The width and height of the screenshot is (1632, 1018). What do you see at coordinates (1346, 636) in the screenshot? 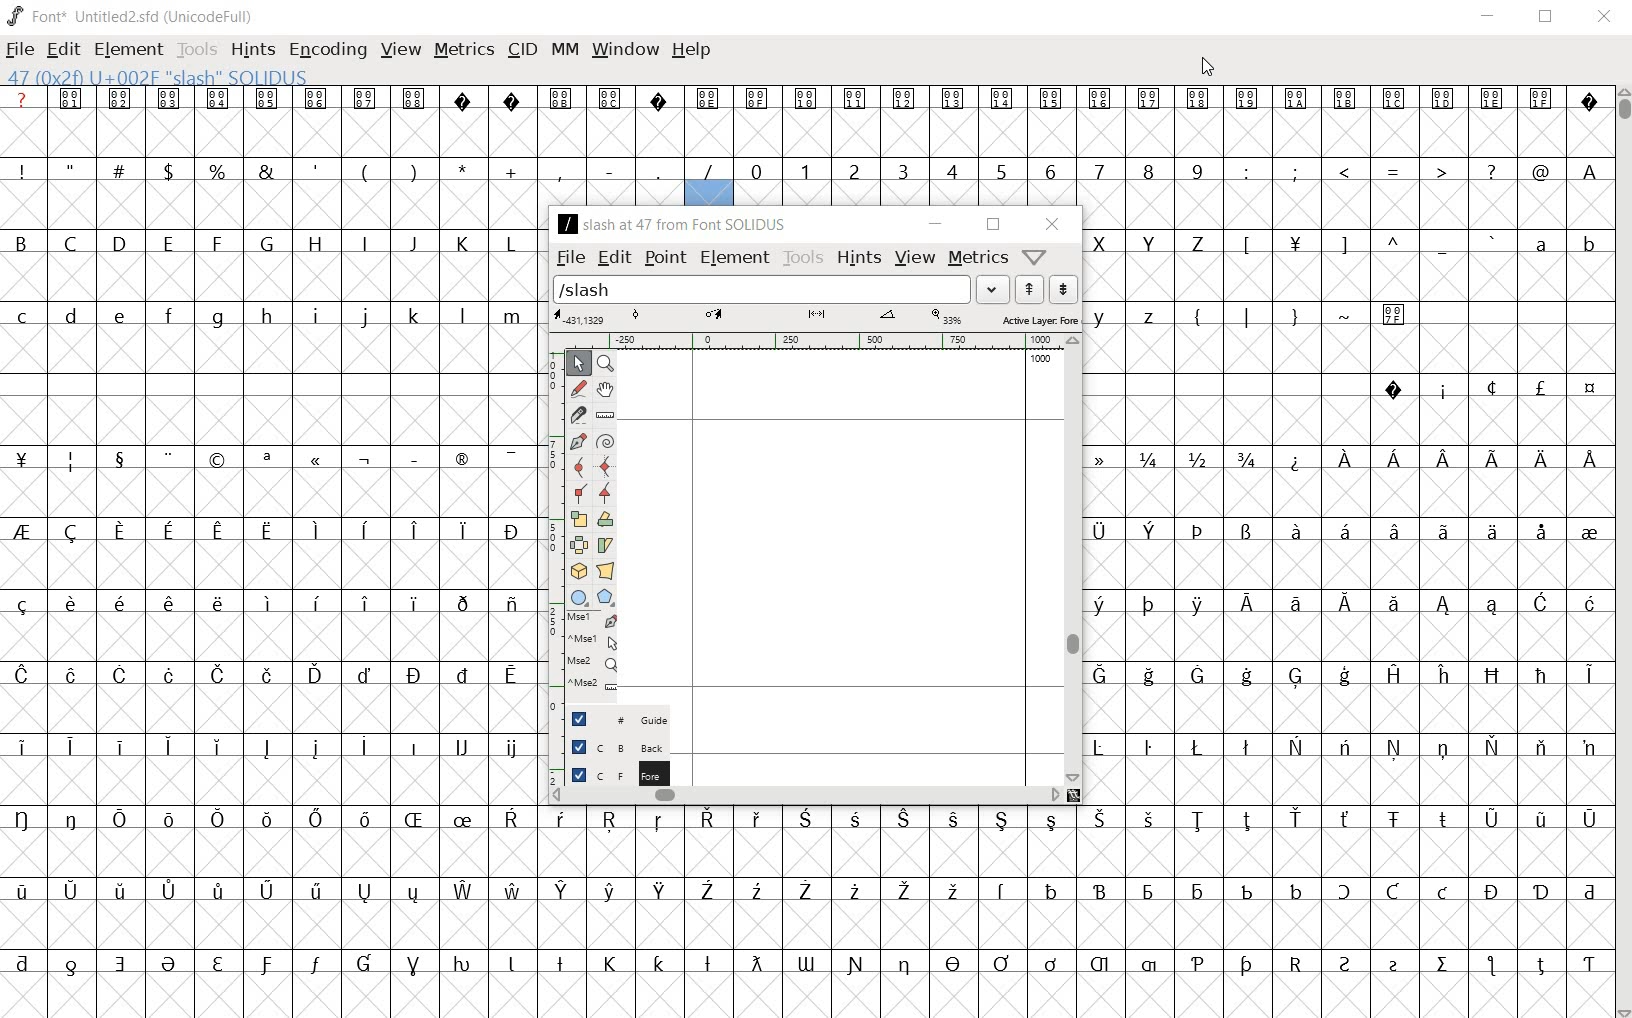
I see `empty cells` at bounding box center [1346, 636].